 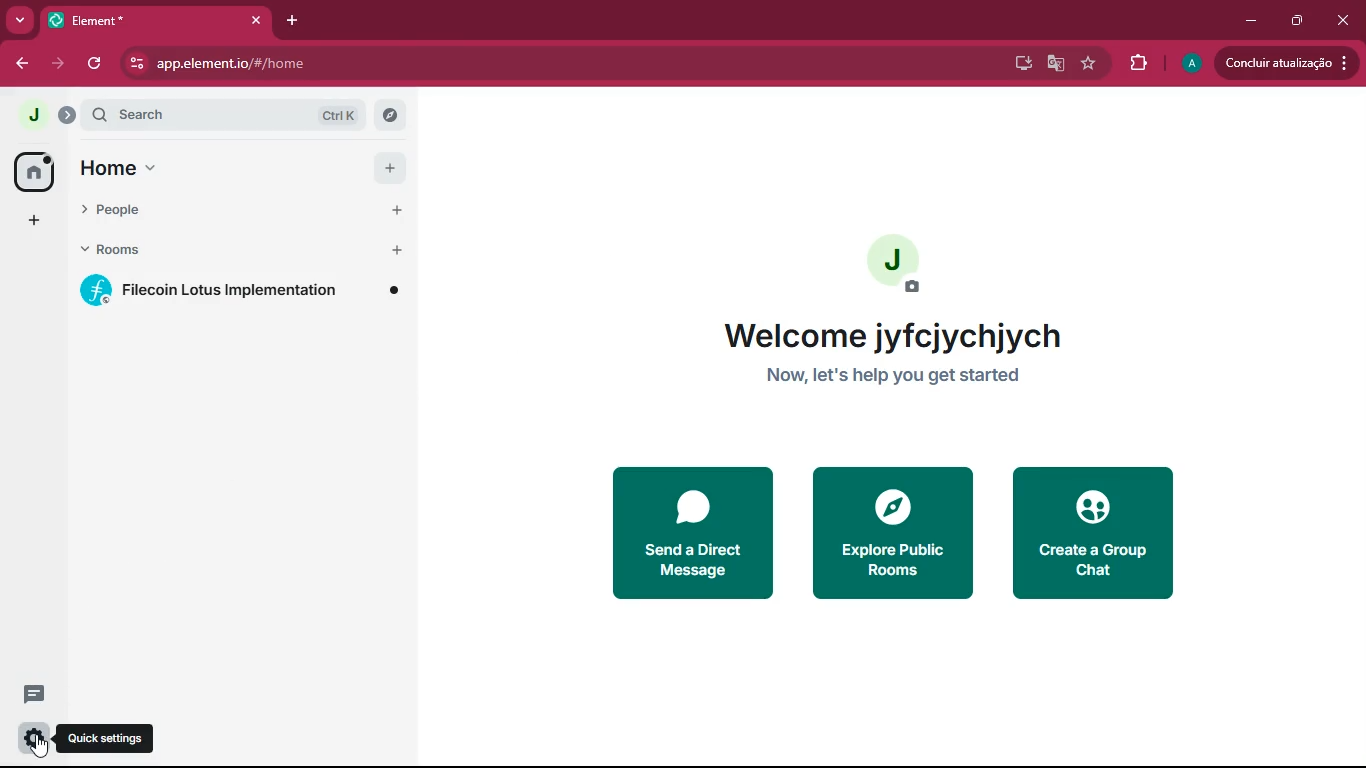 What do you see at coordinates (28, 172) in the screenshot?
I see `home` at bounding box center [28, 172].